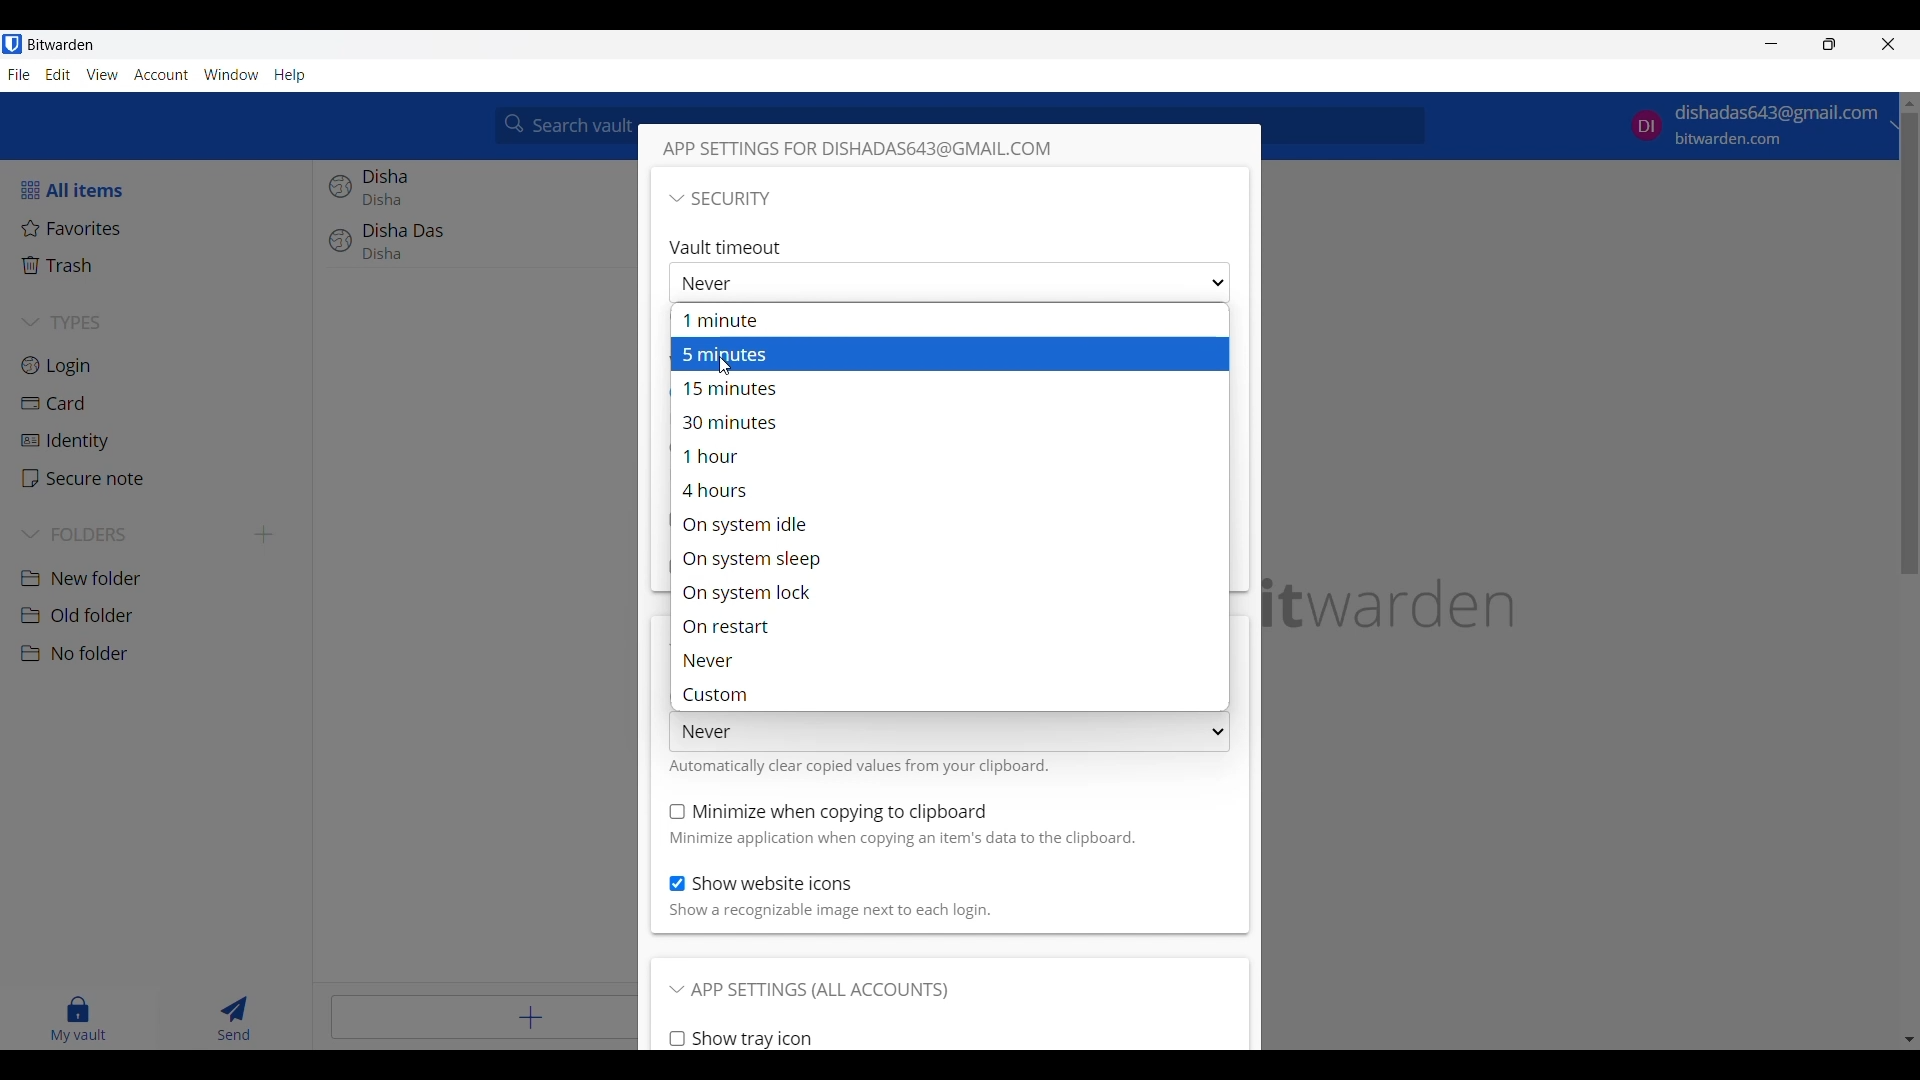 This screenshot has height=1080, width=1920. Describe the element at coordinates (160, 478) in the screenshot. I see `Secure note` at that location.